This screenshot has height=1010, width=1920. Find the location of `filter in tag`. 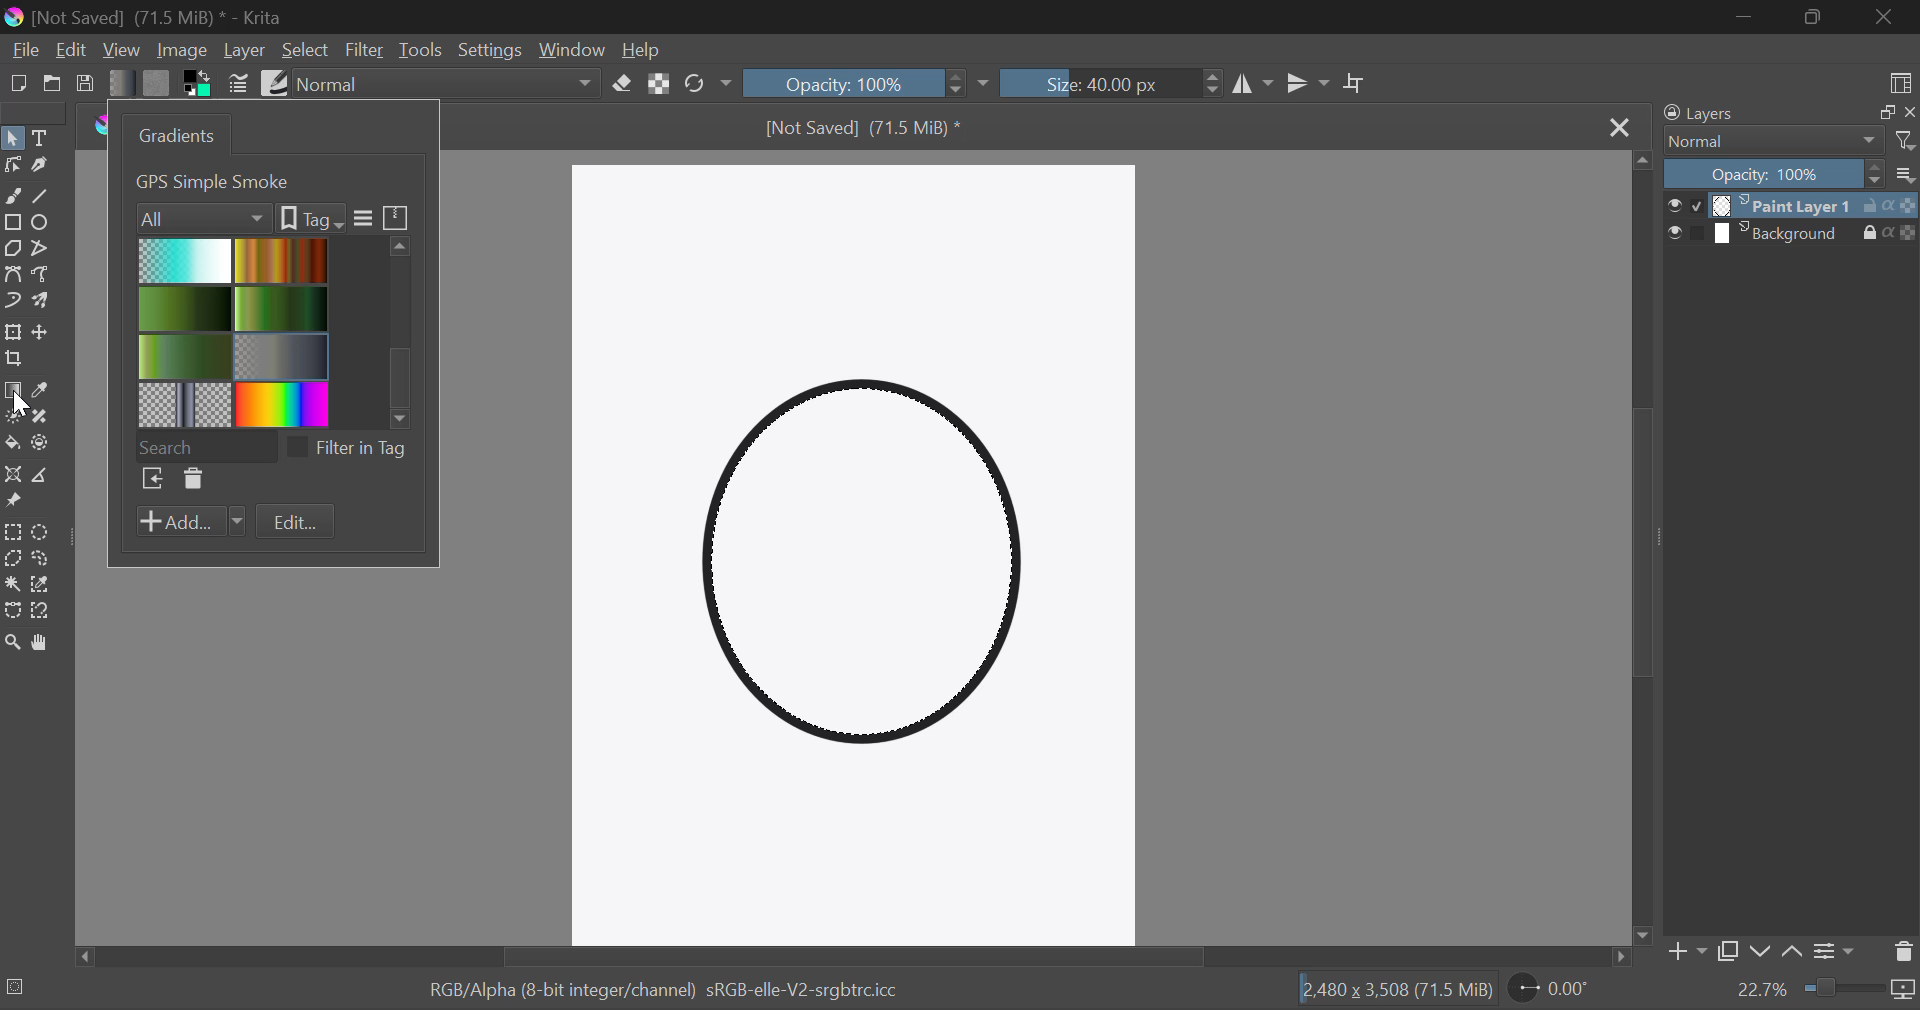

filter in tag is located at coordinates (363, 449).